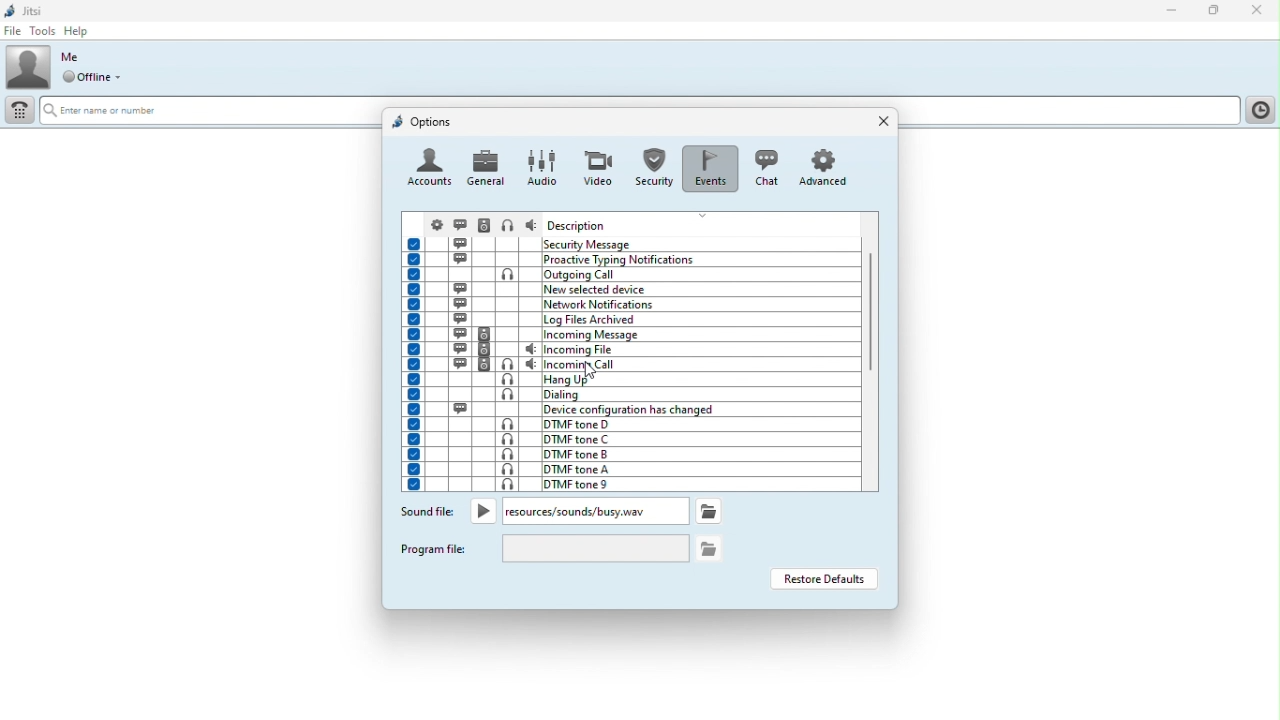 This screenshot has width=1280, height=720. Describe the element at coordinates (627, 422) in the screenshot. I see `DTMF tone D` at that location.